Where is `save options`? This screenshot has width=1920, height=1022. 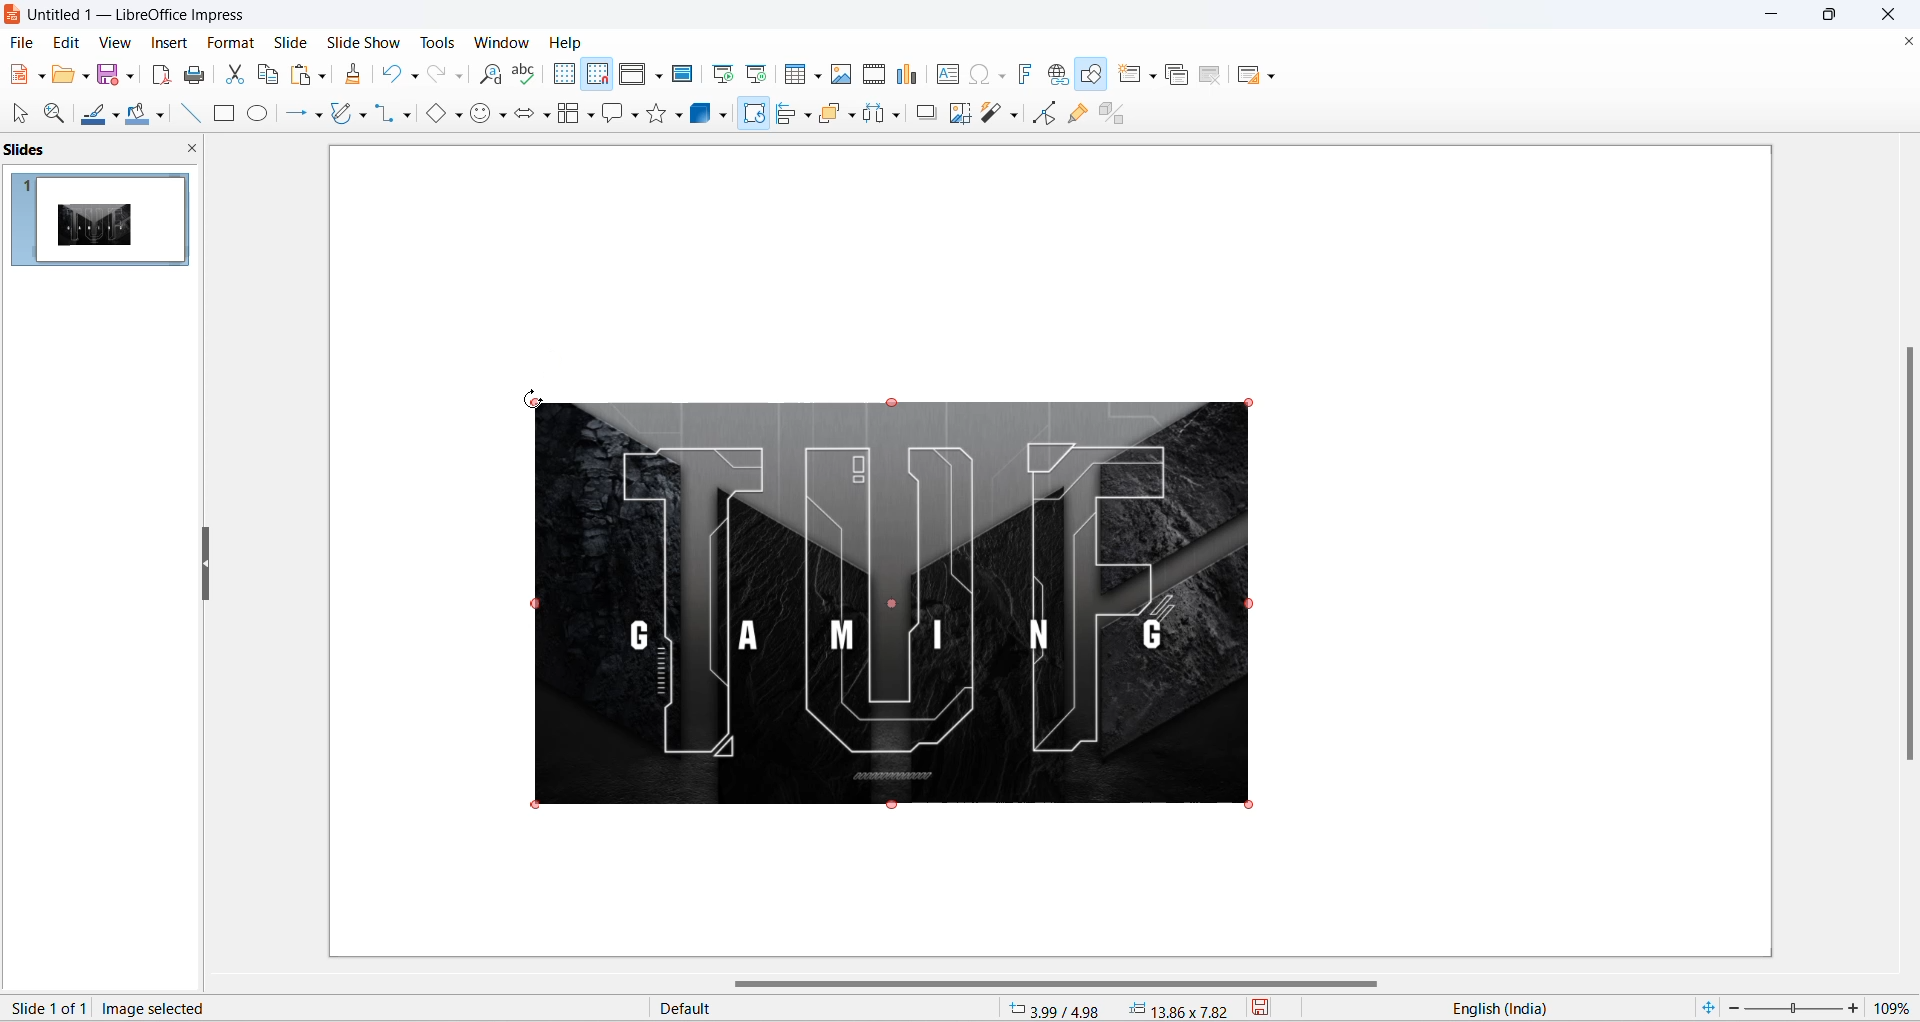
save options is located at coordinates (131, 74).